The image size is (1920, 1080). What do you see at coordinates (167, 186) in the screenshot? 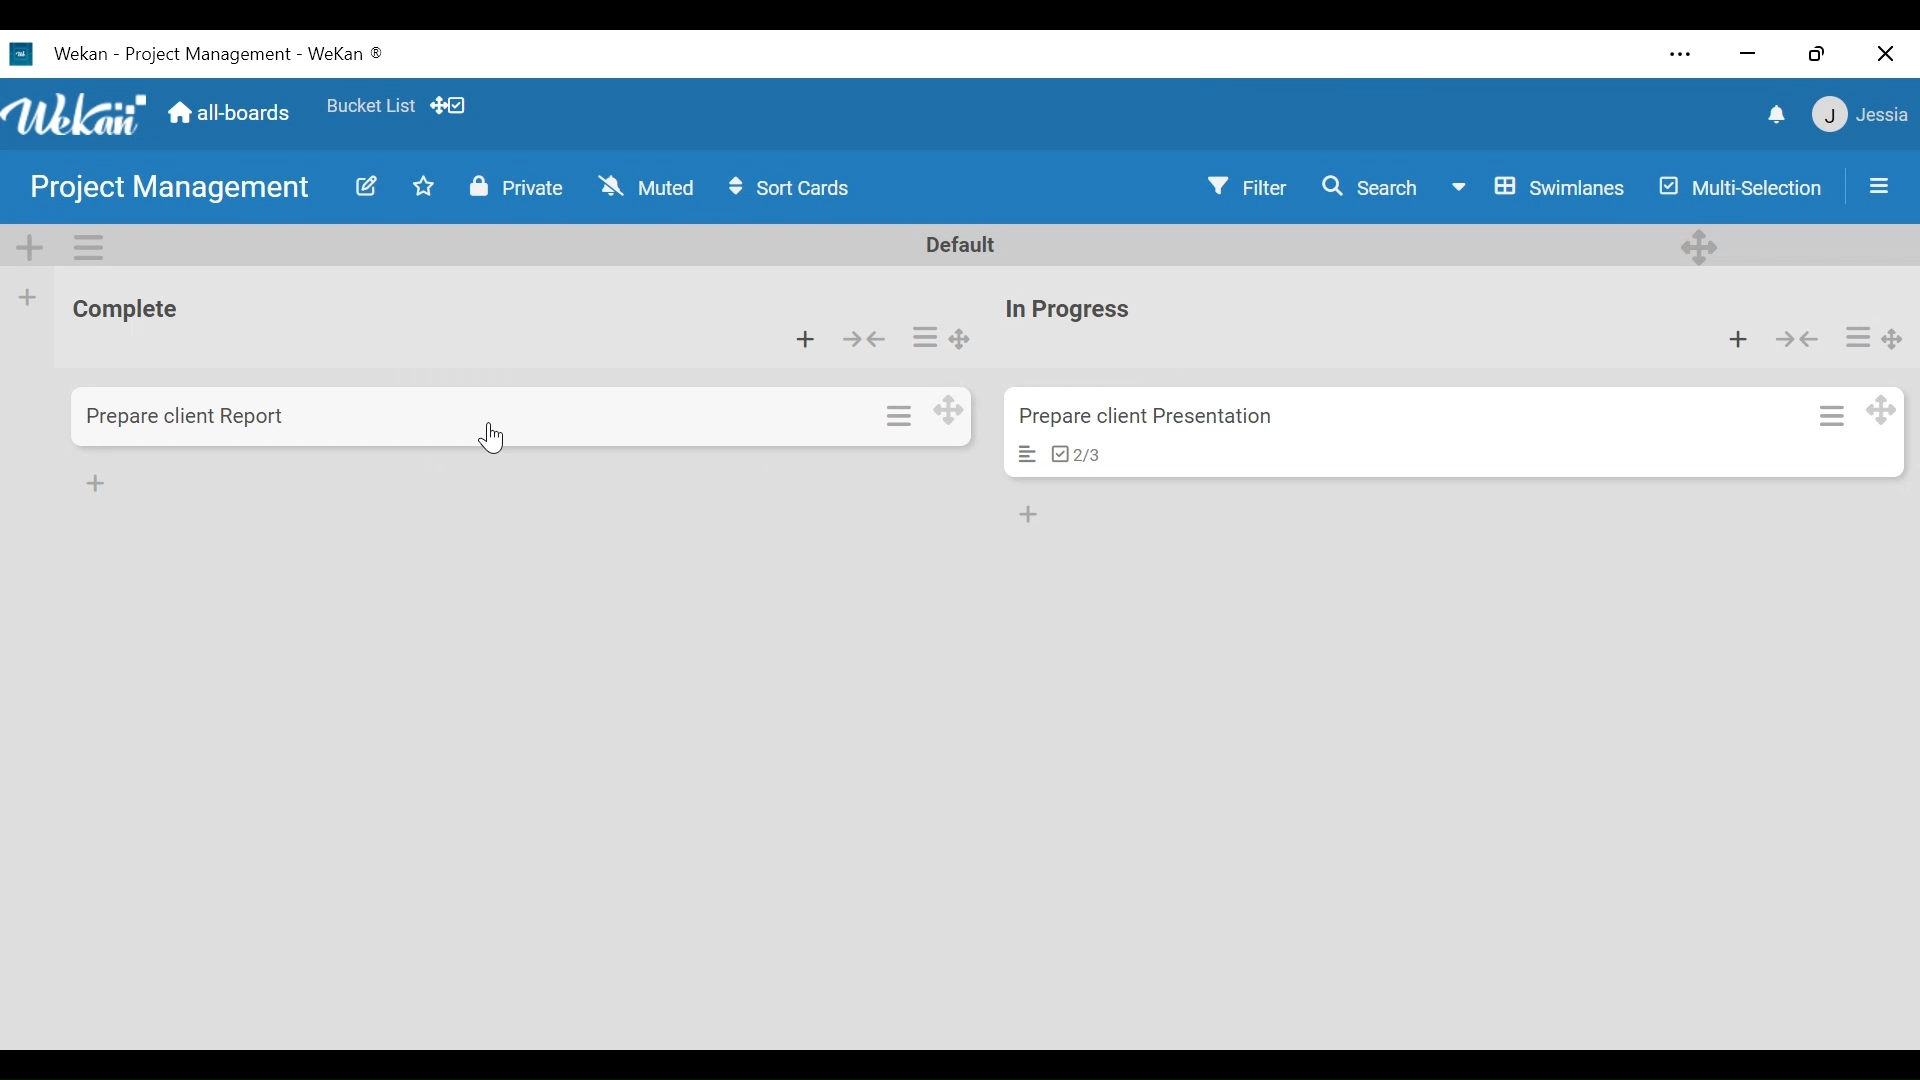
I see `Board Title` at bounding box center [167, 186].